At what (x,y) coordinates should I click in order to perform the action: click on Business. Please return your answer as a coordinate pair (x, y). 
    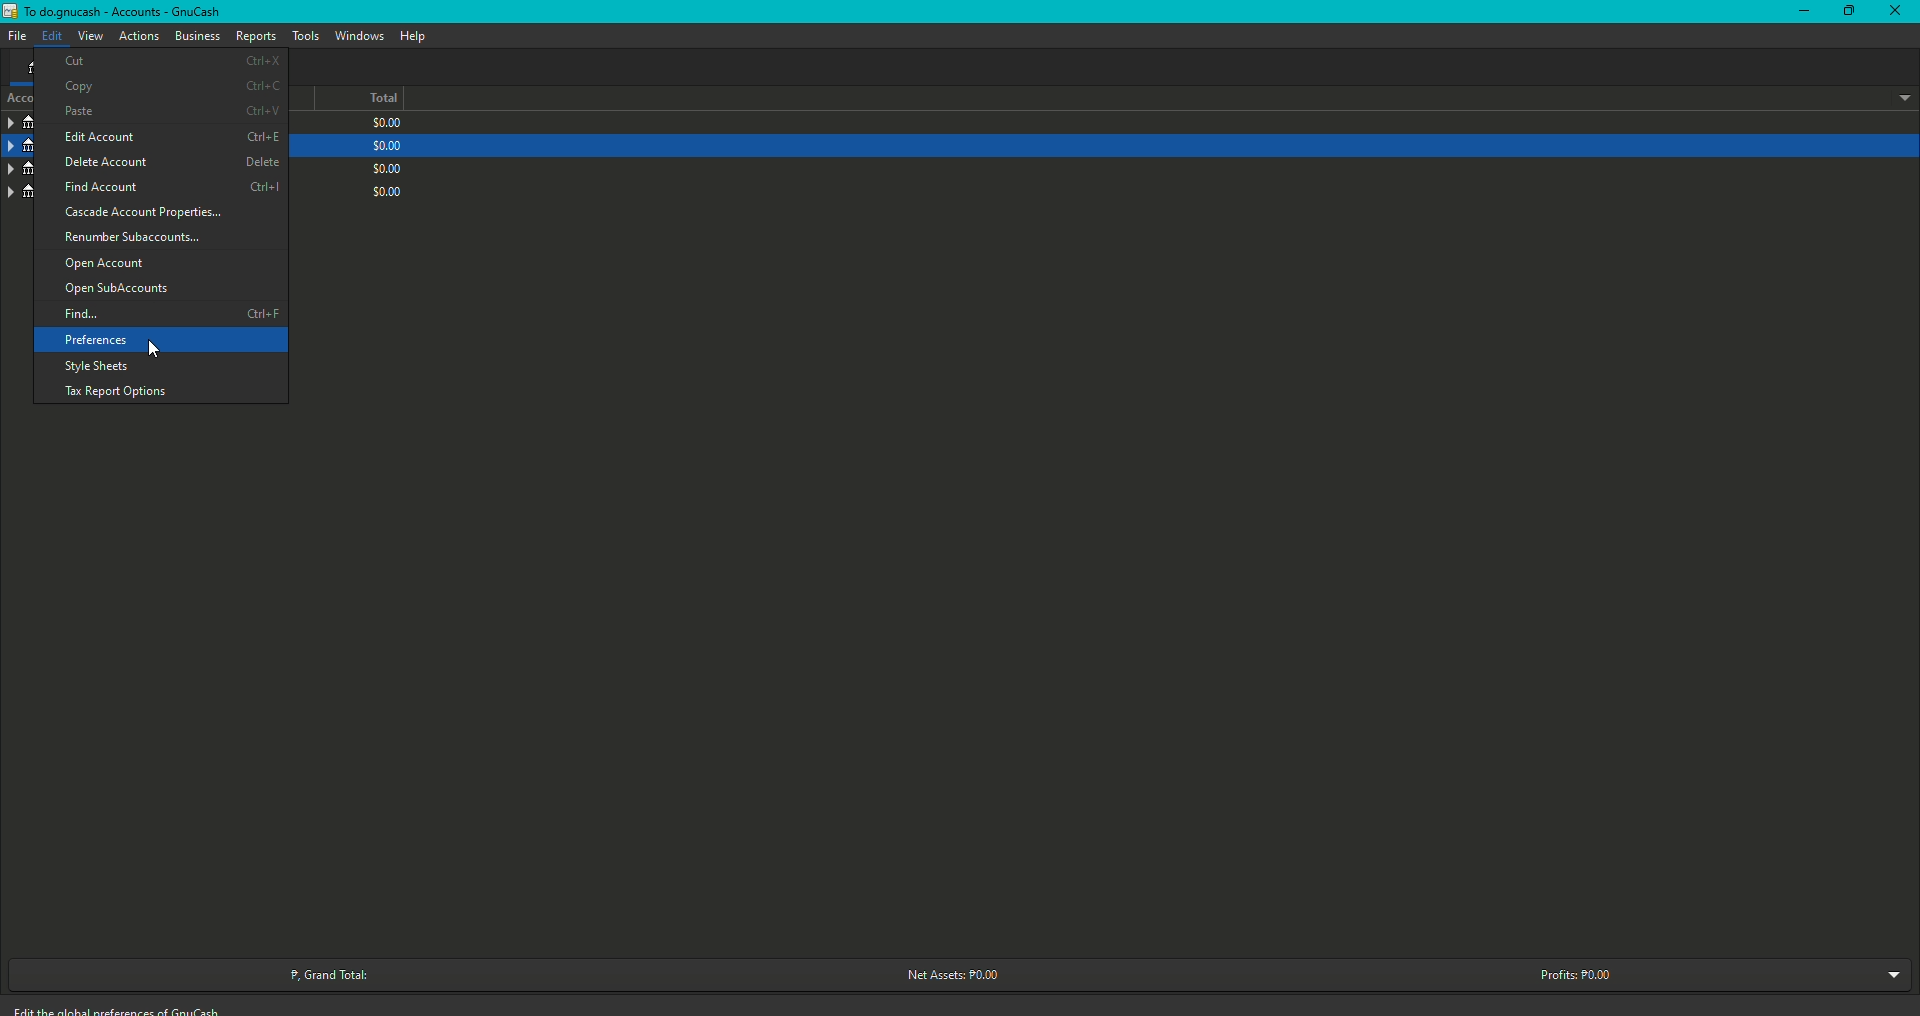
    Looking at the image, I should click on (196, 34).